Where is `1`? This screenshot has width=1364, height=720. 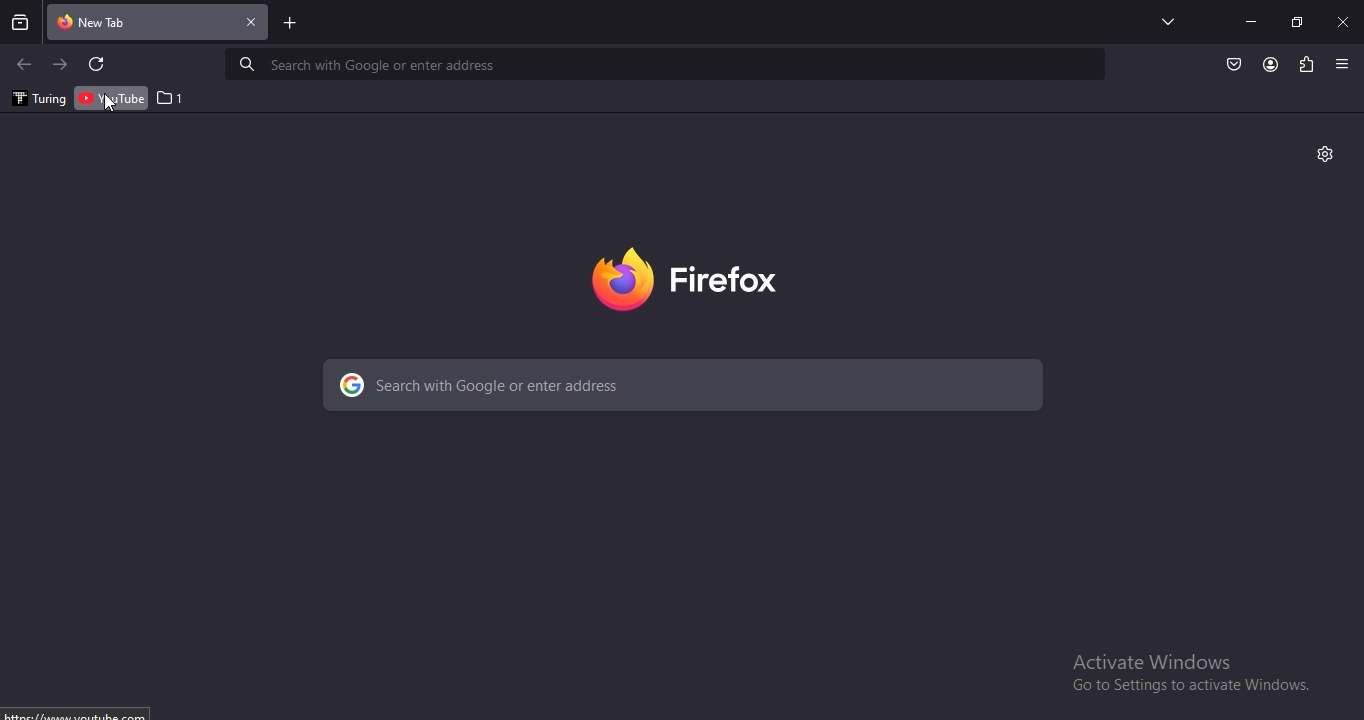
1 is located at coordinates (174, 100).